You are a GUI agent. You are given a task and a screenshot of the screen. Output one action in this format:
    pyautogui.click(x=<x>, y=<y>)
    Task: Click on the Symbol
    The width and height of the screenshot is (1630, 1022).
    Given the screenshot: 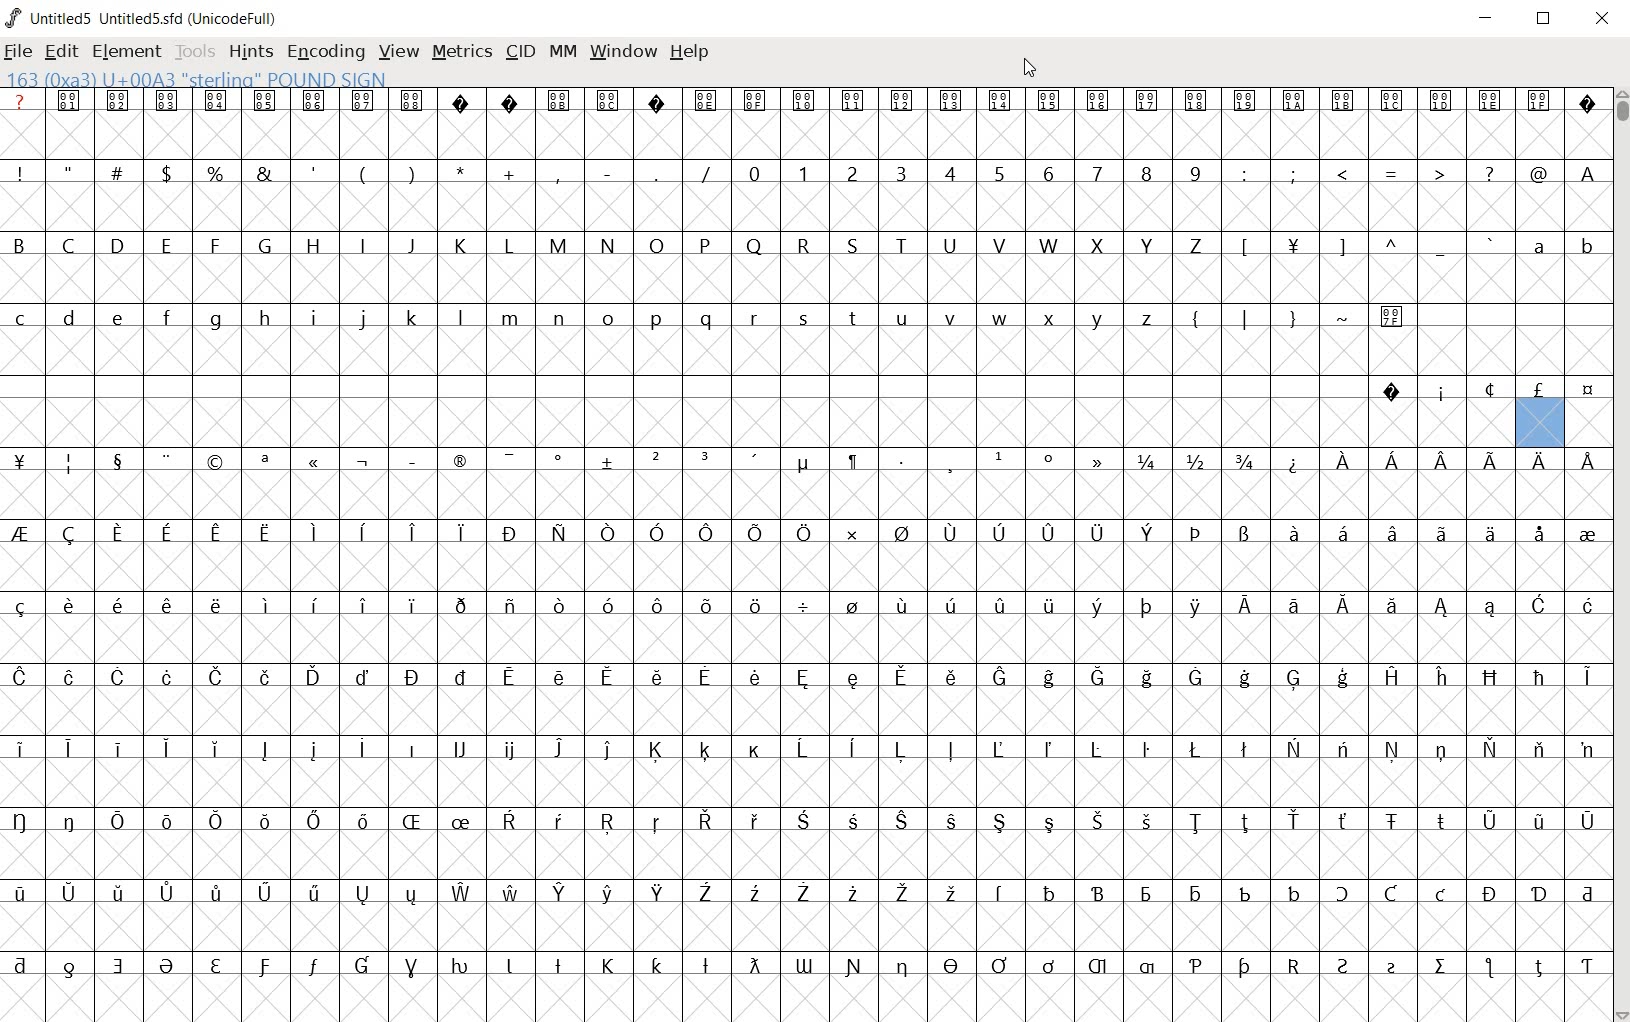 What is the action you would take?
    pyautogui.click(x=1539, y=750)
    